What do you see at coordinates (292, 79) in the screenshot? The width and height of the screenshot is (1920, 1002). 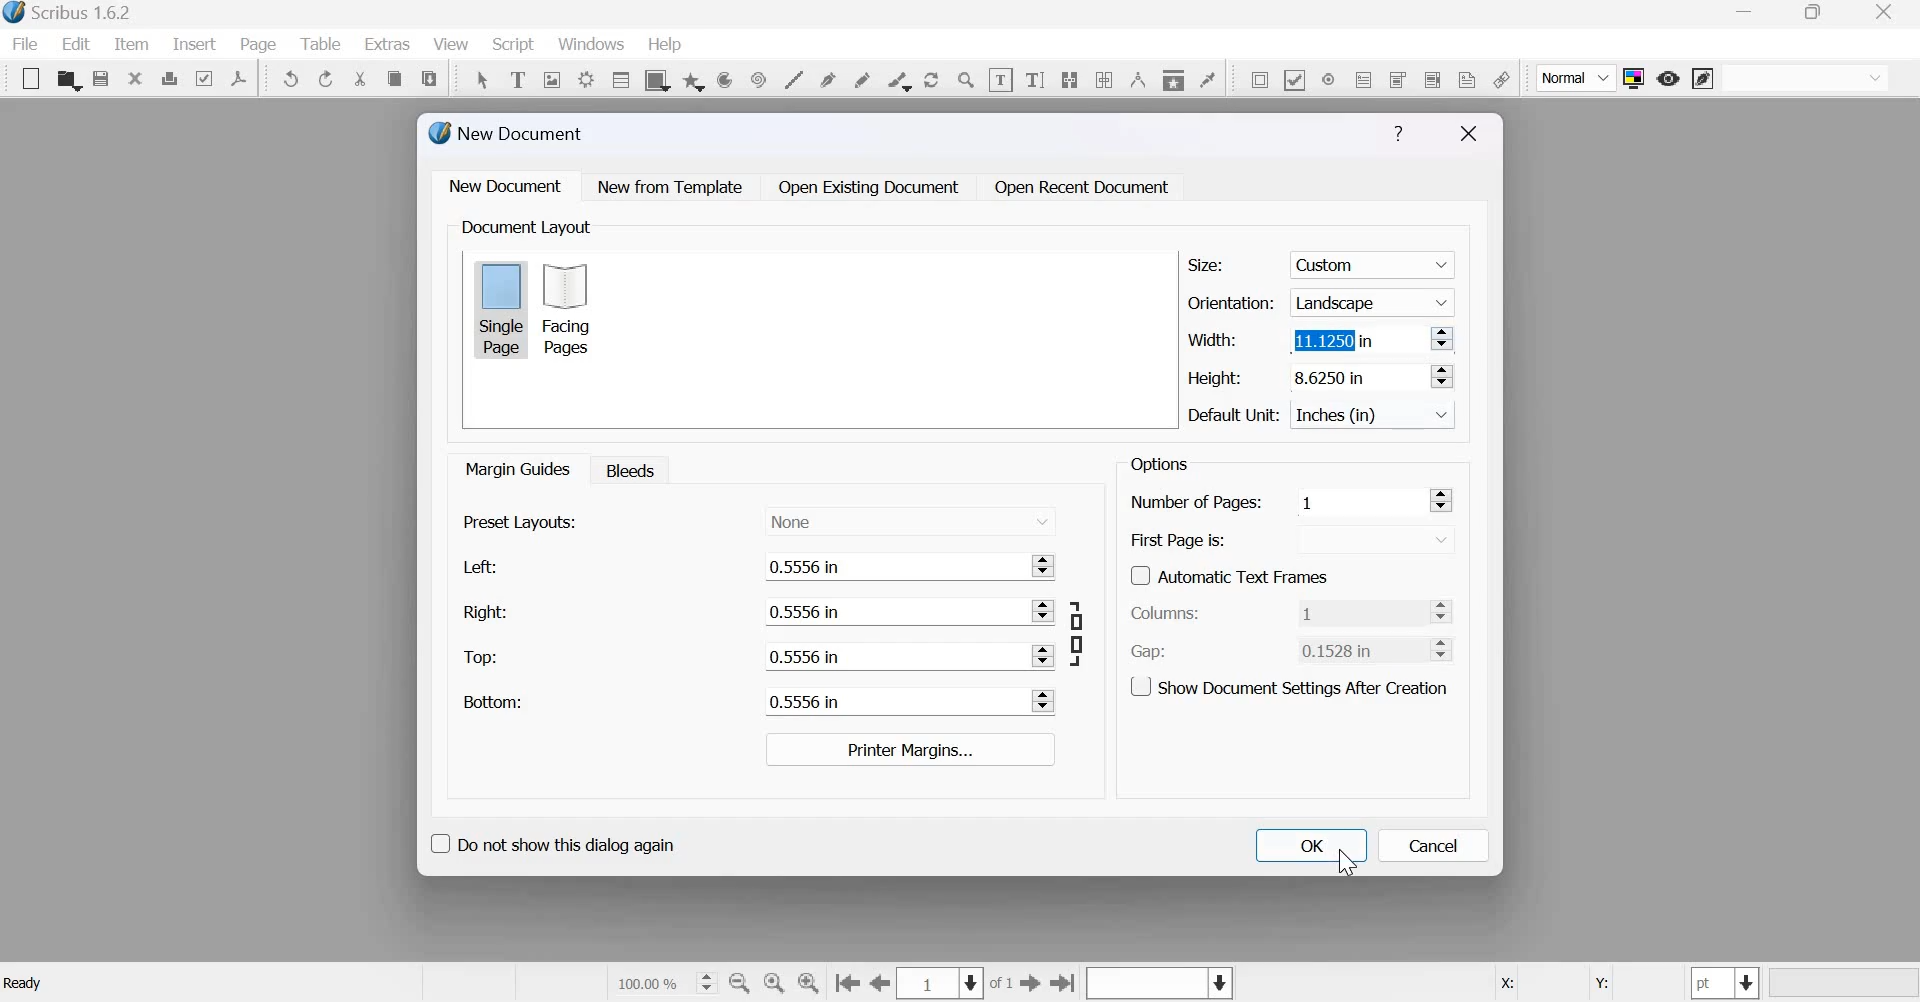 I see `Undo` at bounding box center [292, 79].